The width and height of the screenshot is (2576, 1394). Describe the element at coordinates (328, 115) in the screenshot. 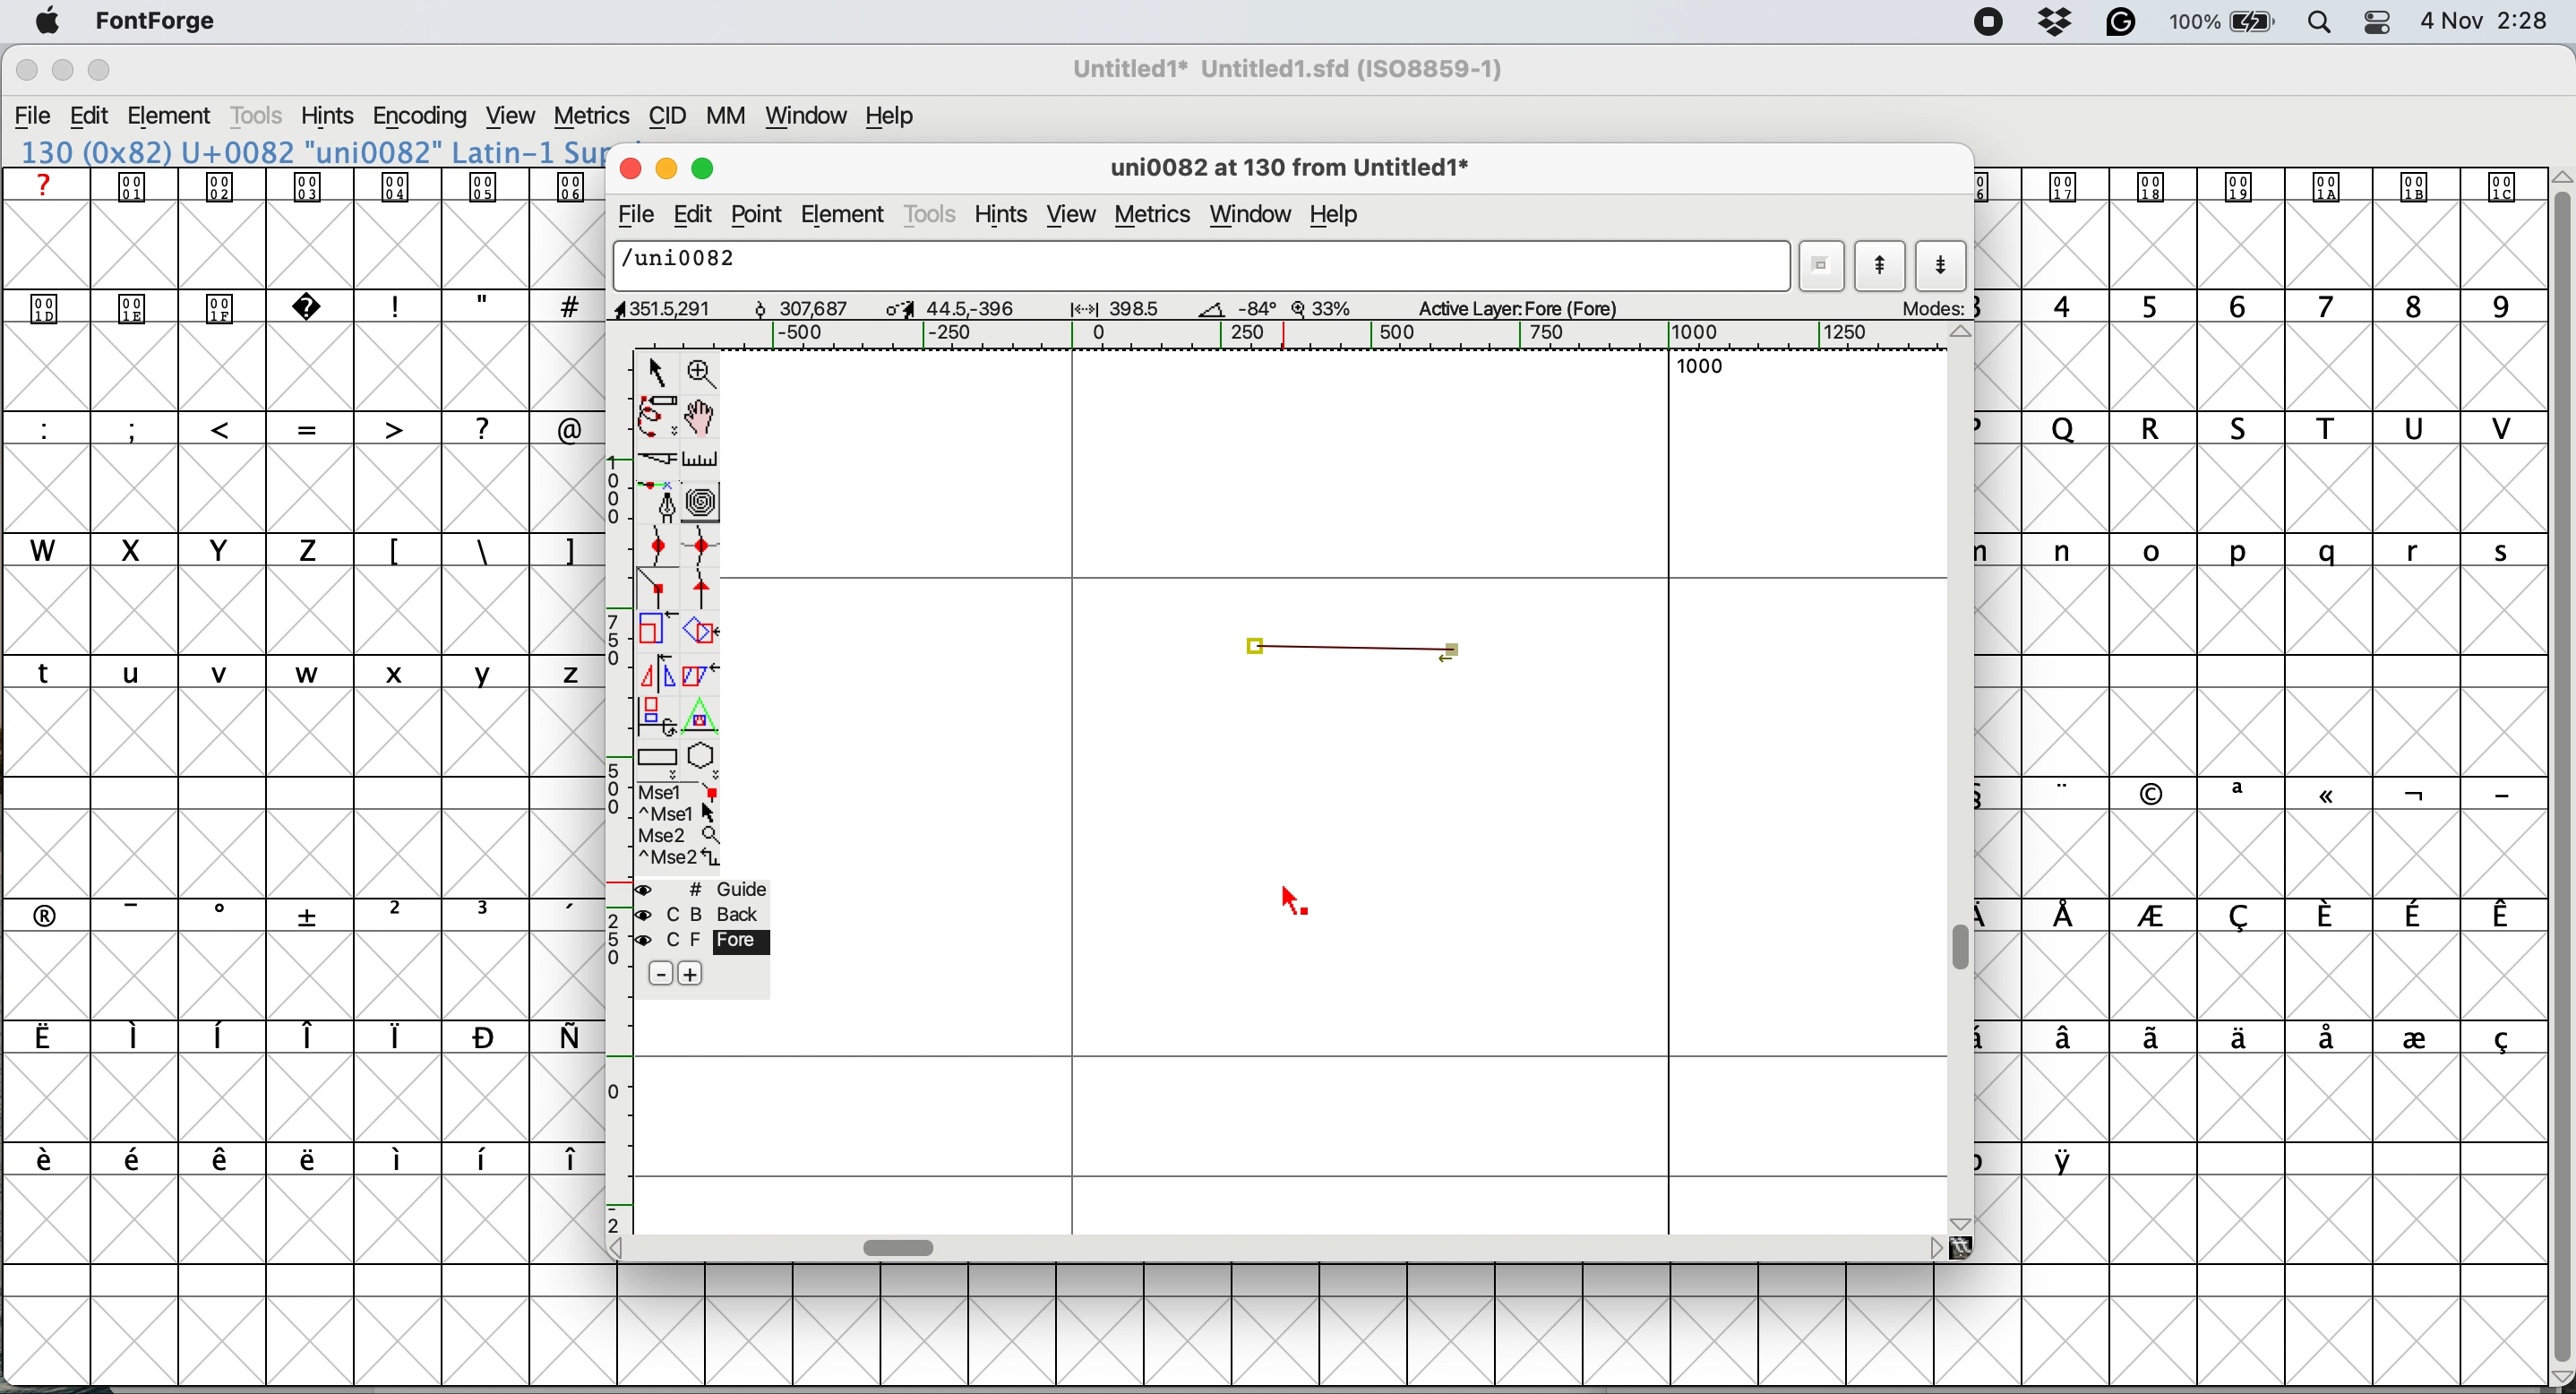

I see `hints` at that location.